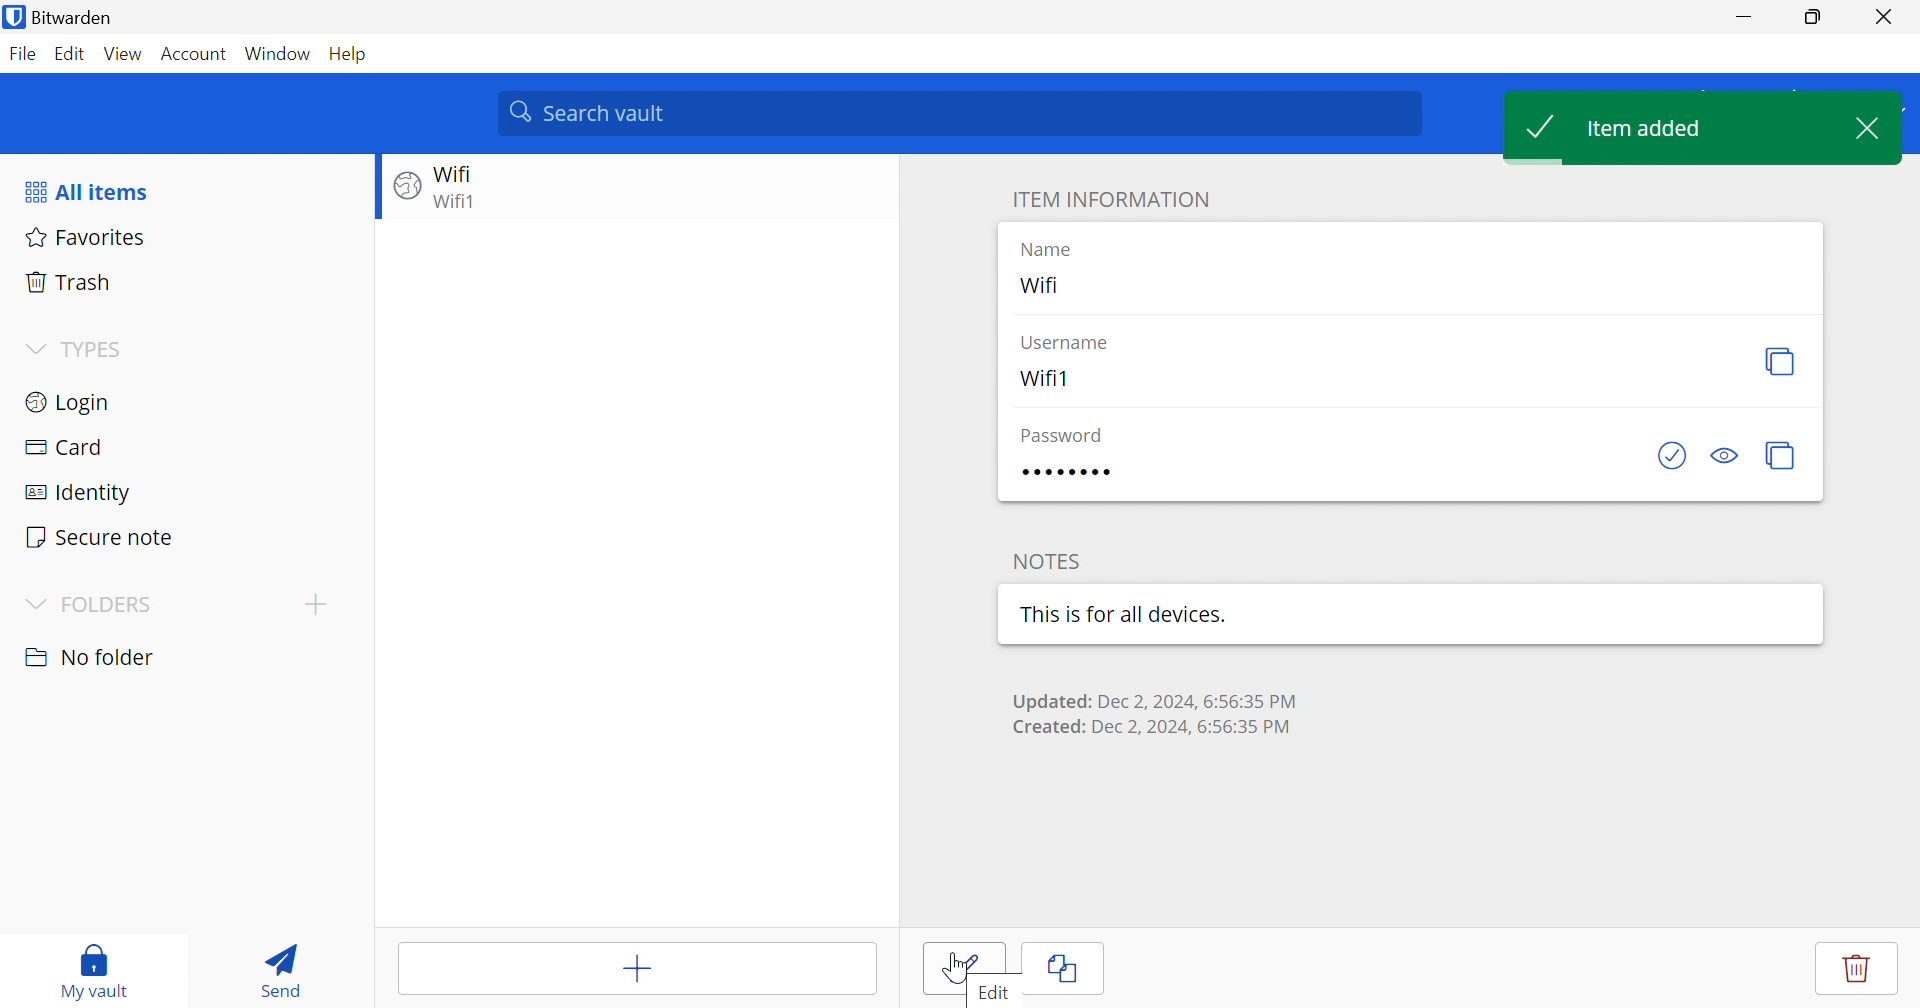 Image resolution: width=1920 pixels, height=1008 pixels. Describe the element at coordinates (465, 203) in the screenshot. I see `Wifi1` at that location.